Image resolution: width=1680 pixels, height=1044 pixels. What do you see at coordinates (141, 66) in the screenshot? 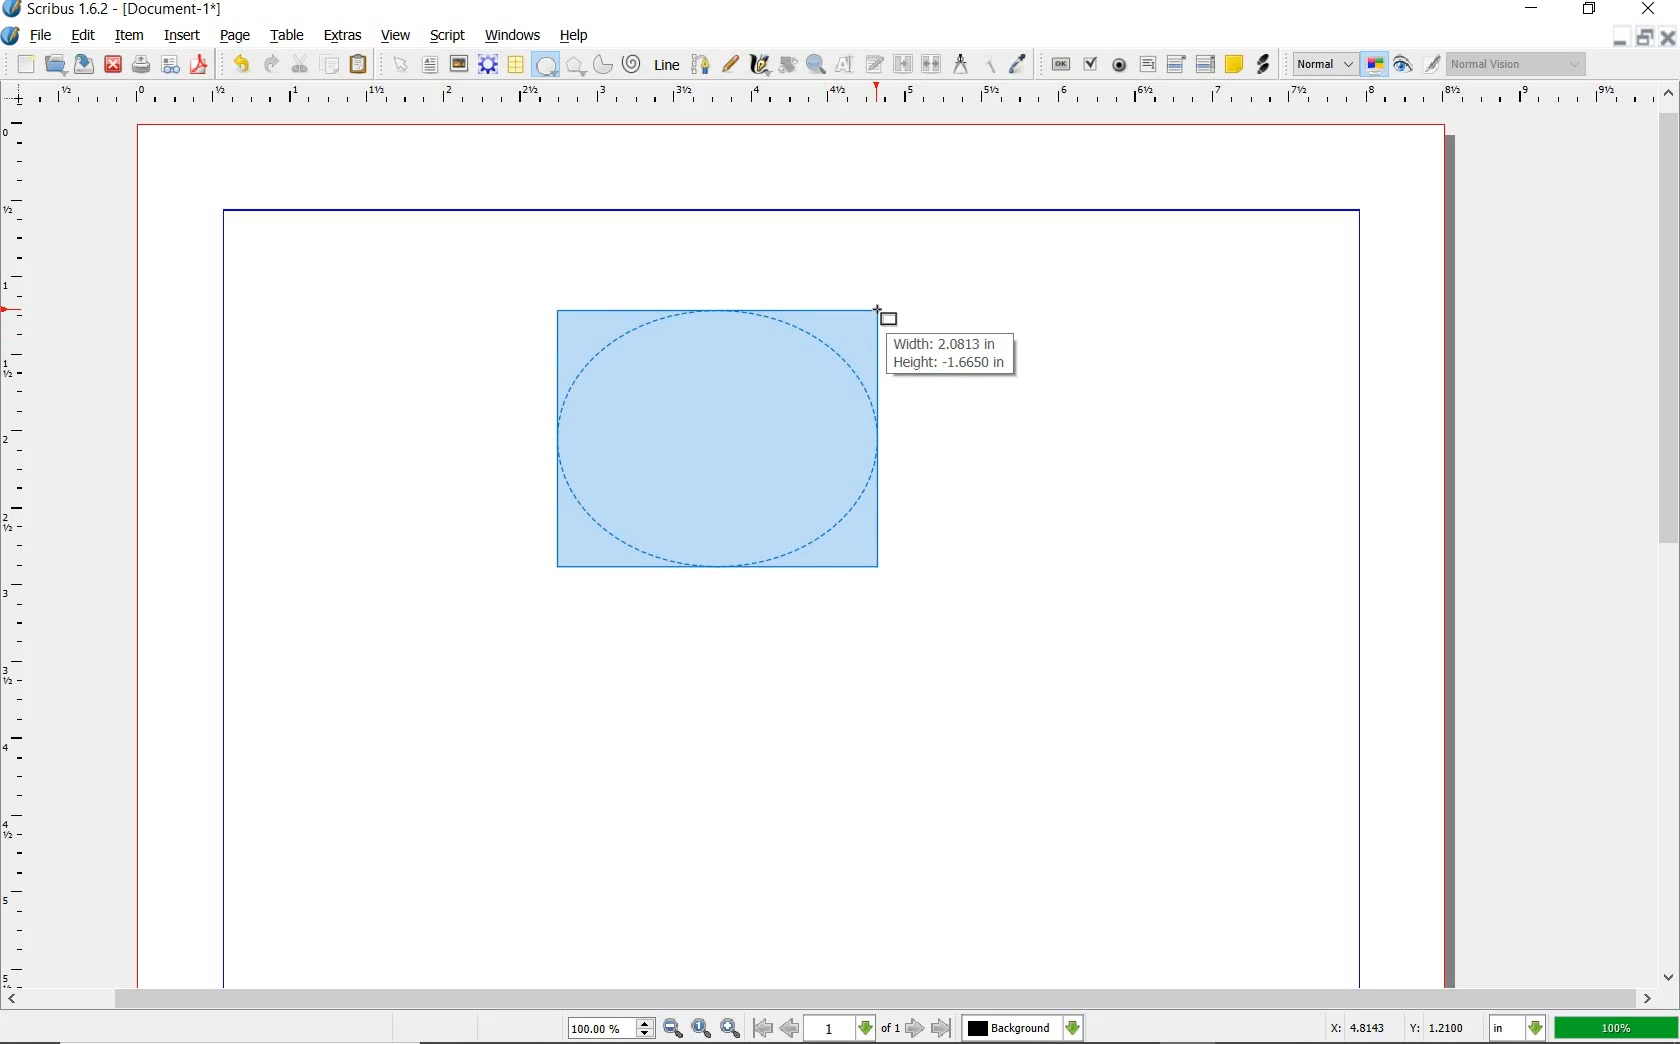
I see `PRINT` at bounding box center [141, 66].